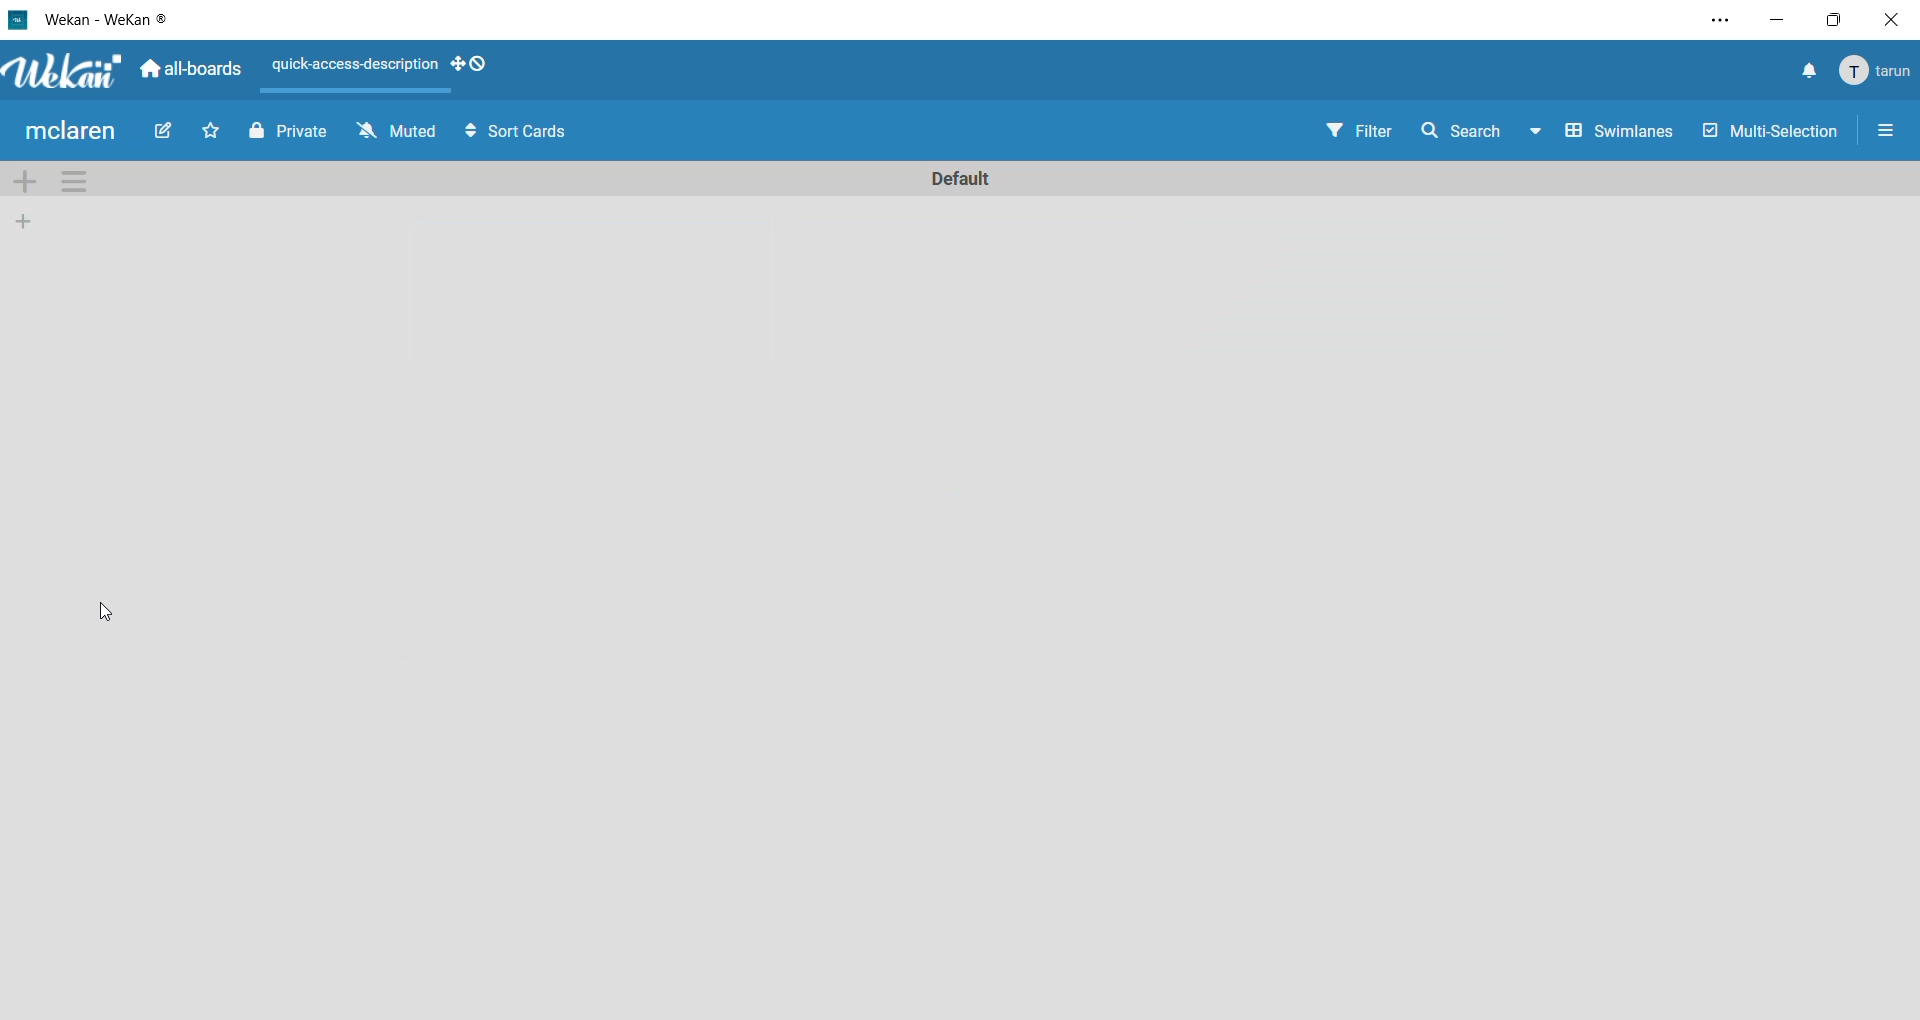 The width and height of the screenshot is (1920, 1020). Describe the element at coordinates (468, 66) in the screenshot. I see `show desktop drag handles` at that location.